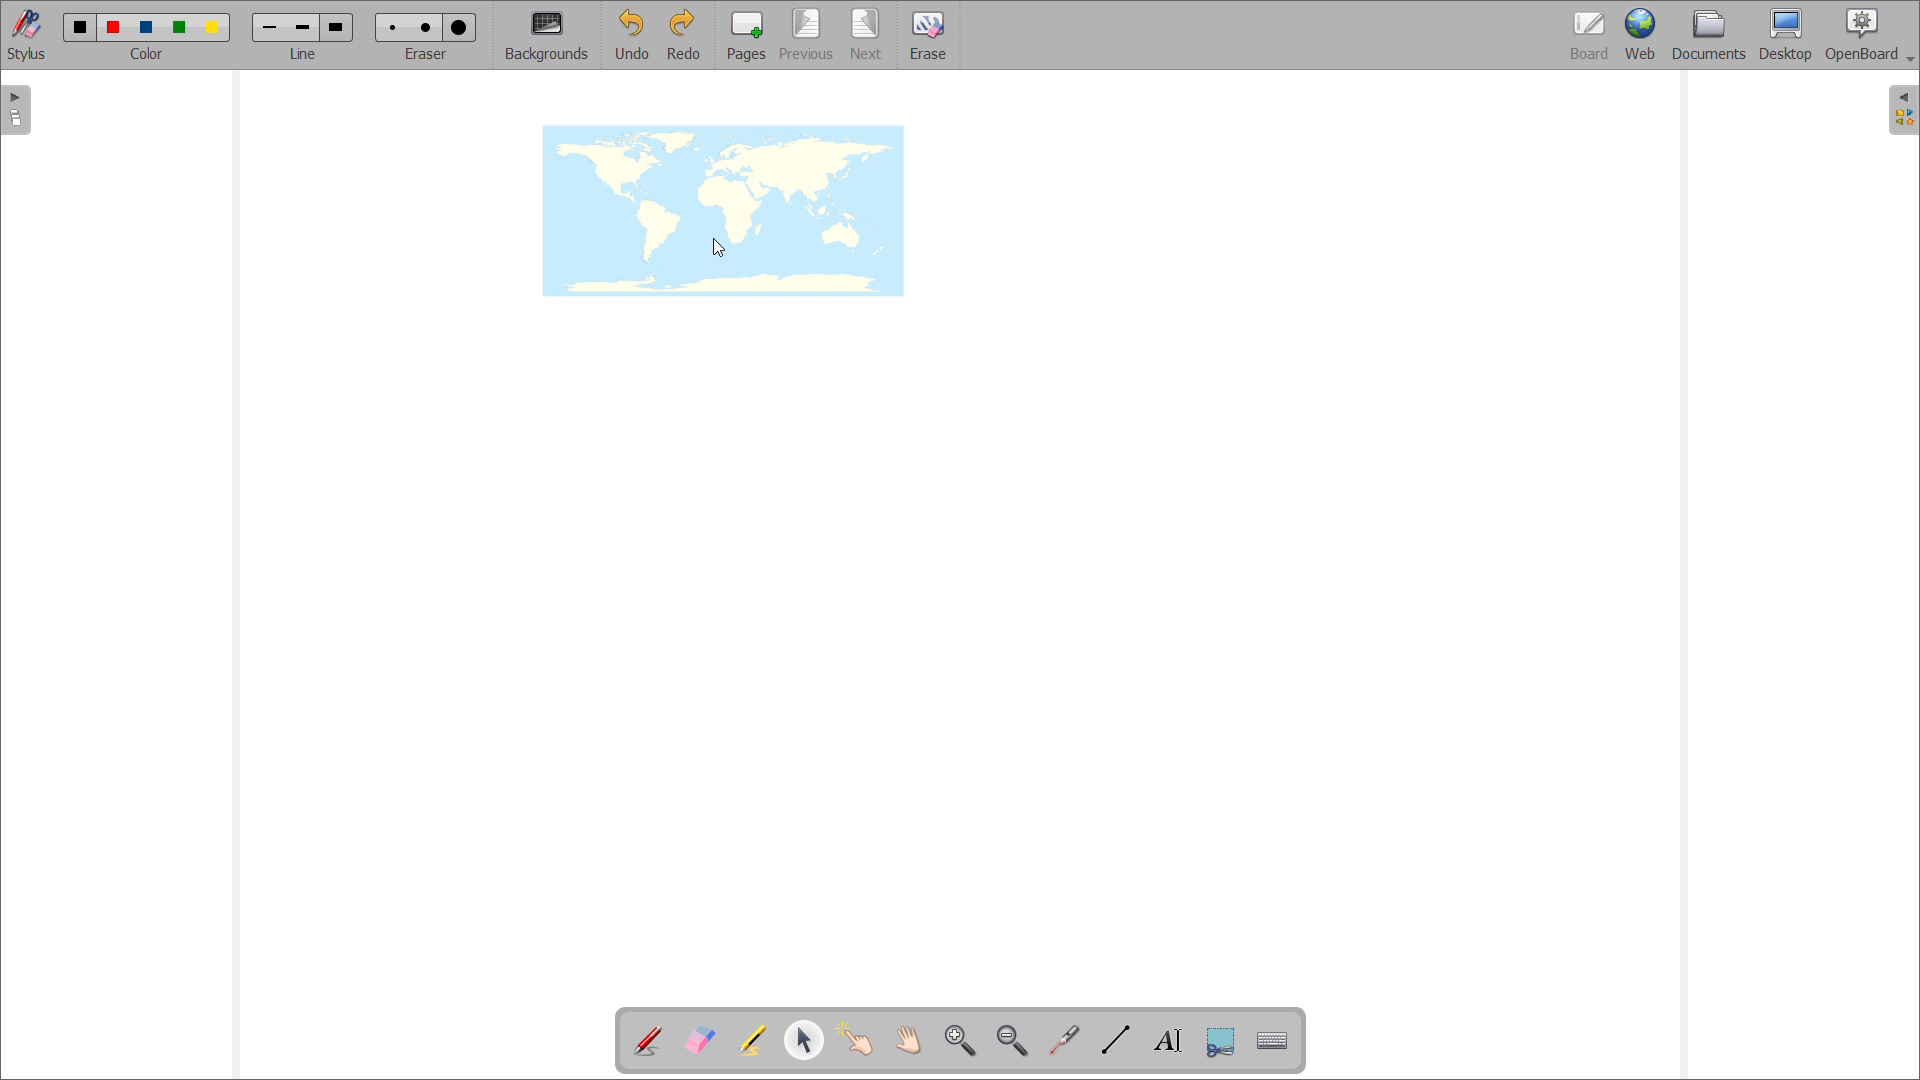 This screenshot has height=1080, width=1920. Describe the element at coordinates (547, 36) in the screenshot. I see `backgrounds` at that location.